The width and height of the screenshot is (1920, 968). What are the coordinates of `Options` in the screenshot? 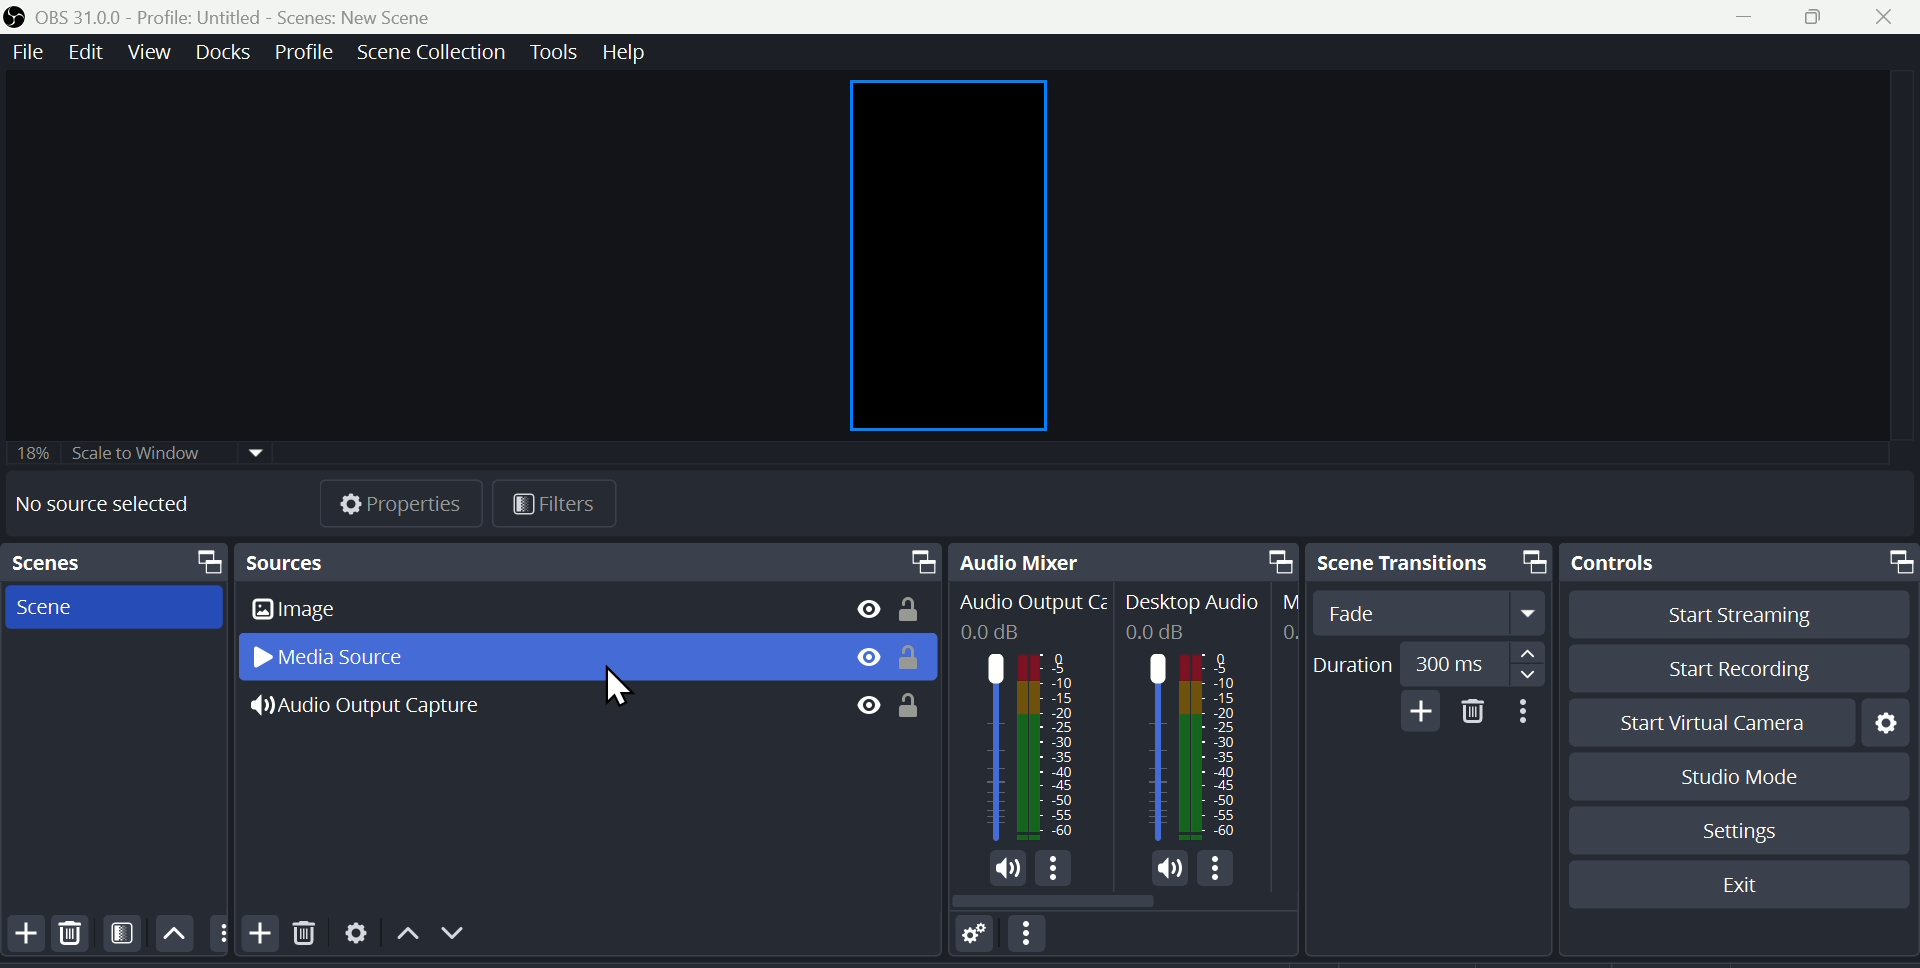 It's located at (1217, 869).